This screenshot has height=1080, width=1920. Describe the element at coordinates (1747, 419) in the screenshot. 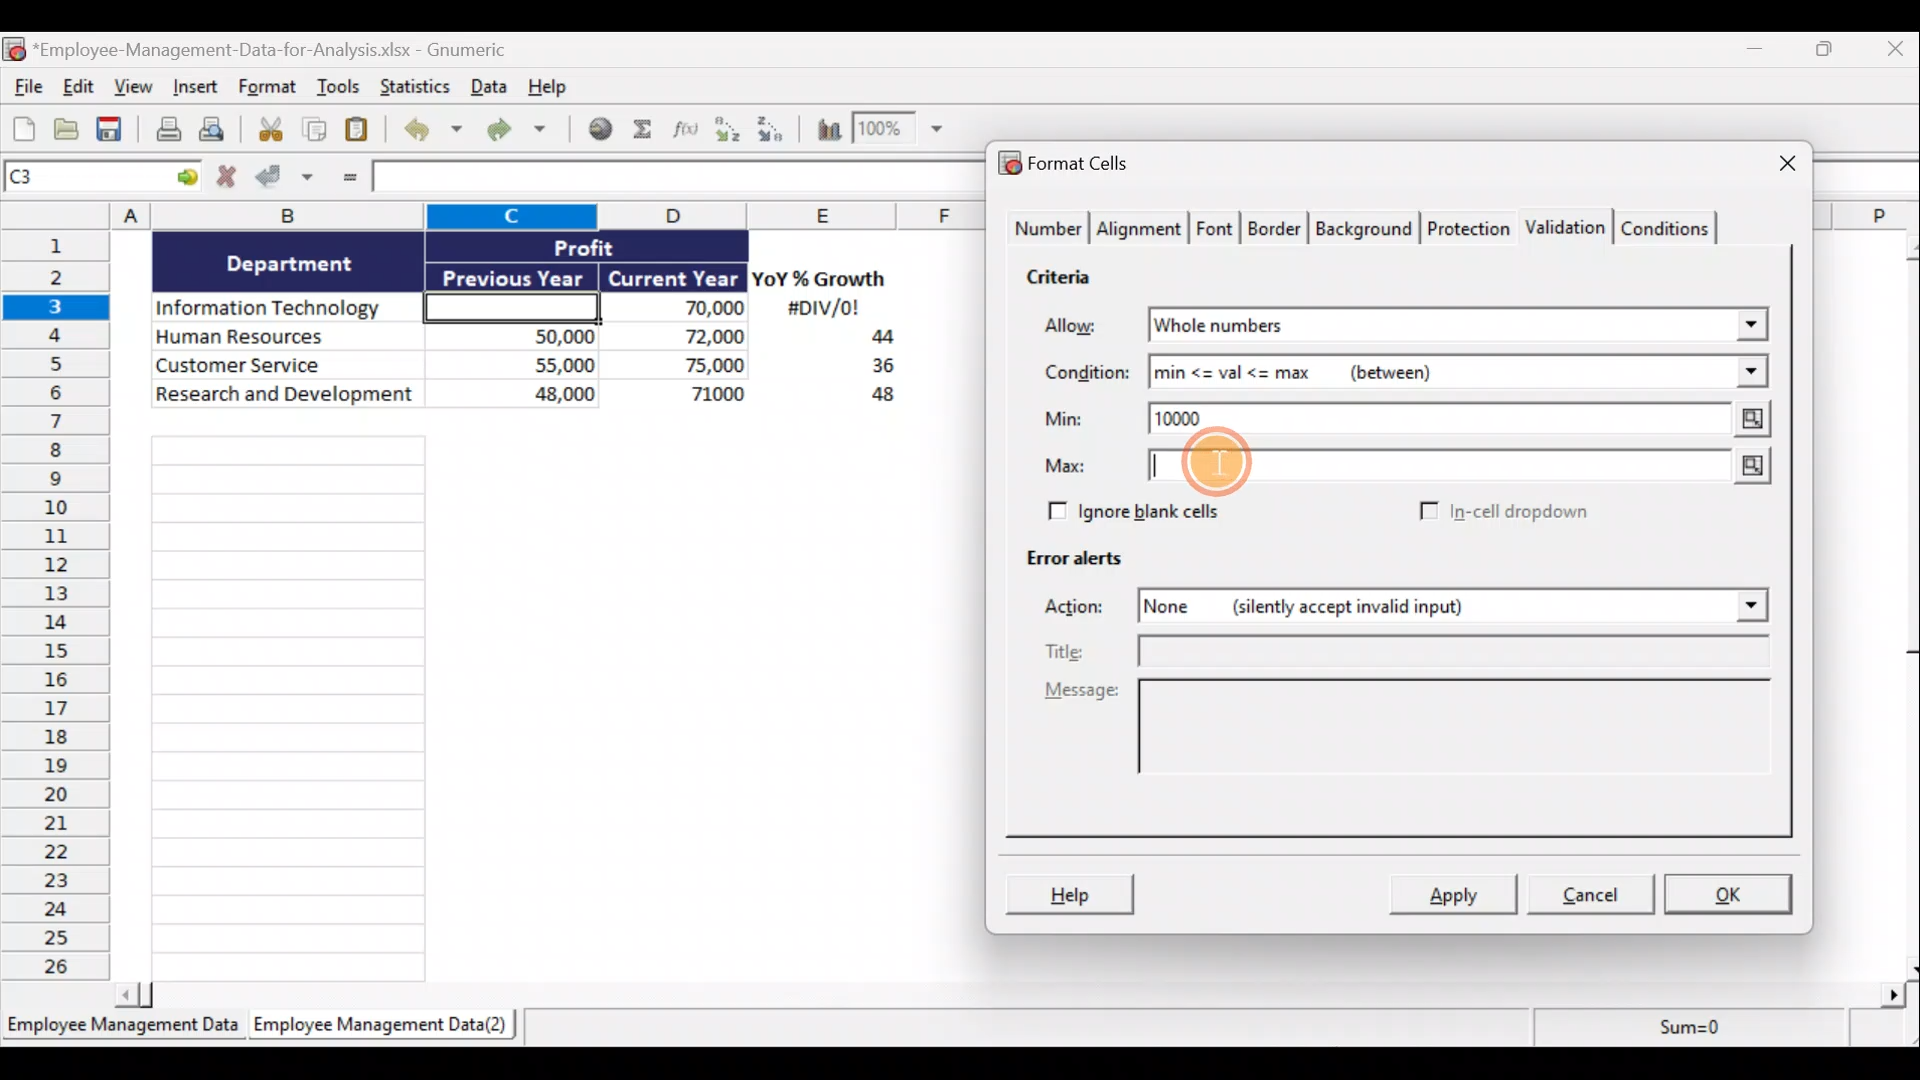

I see `Min value` at that location.